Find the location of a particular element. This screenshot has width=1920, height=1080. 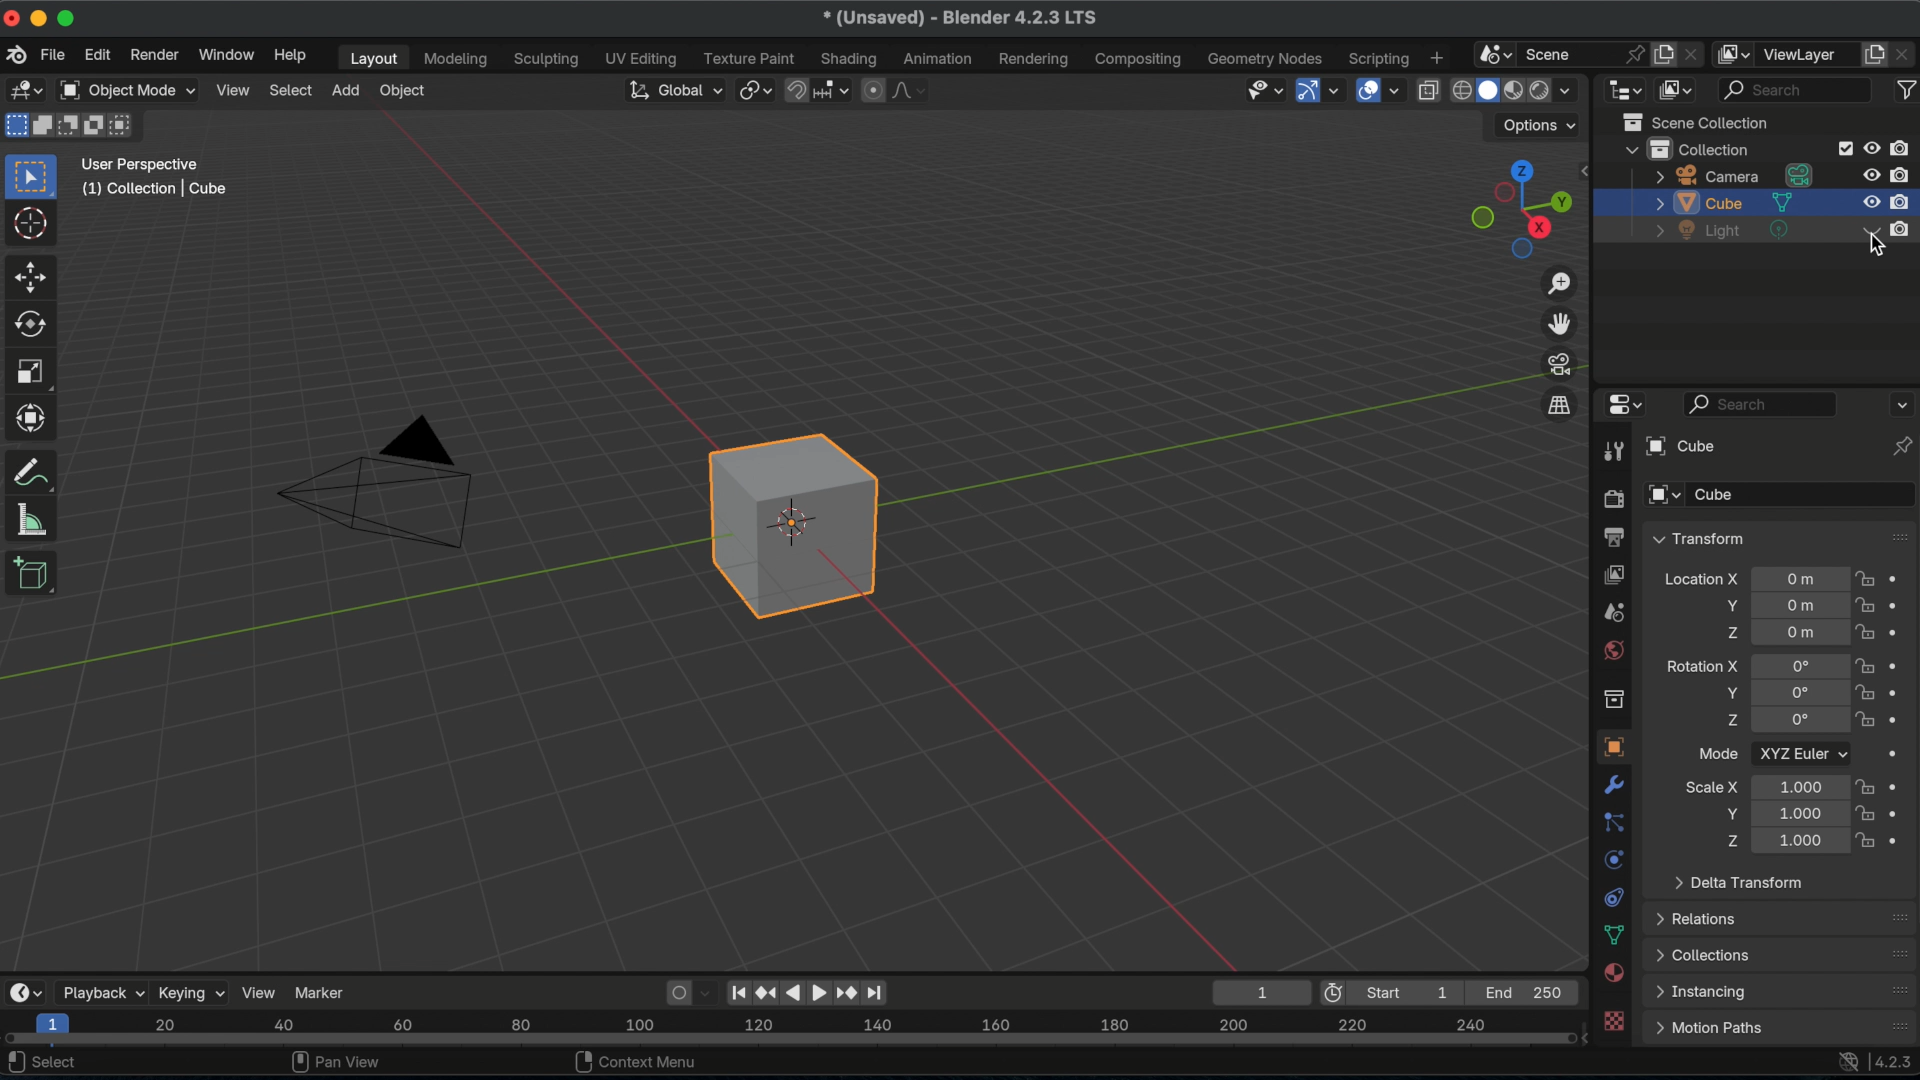

scene name is located at coordinates (1550, 52).